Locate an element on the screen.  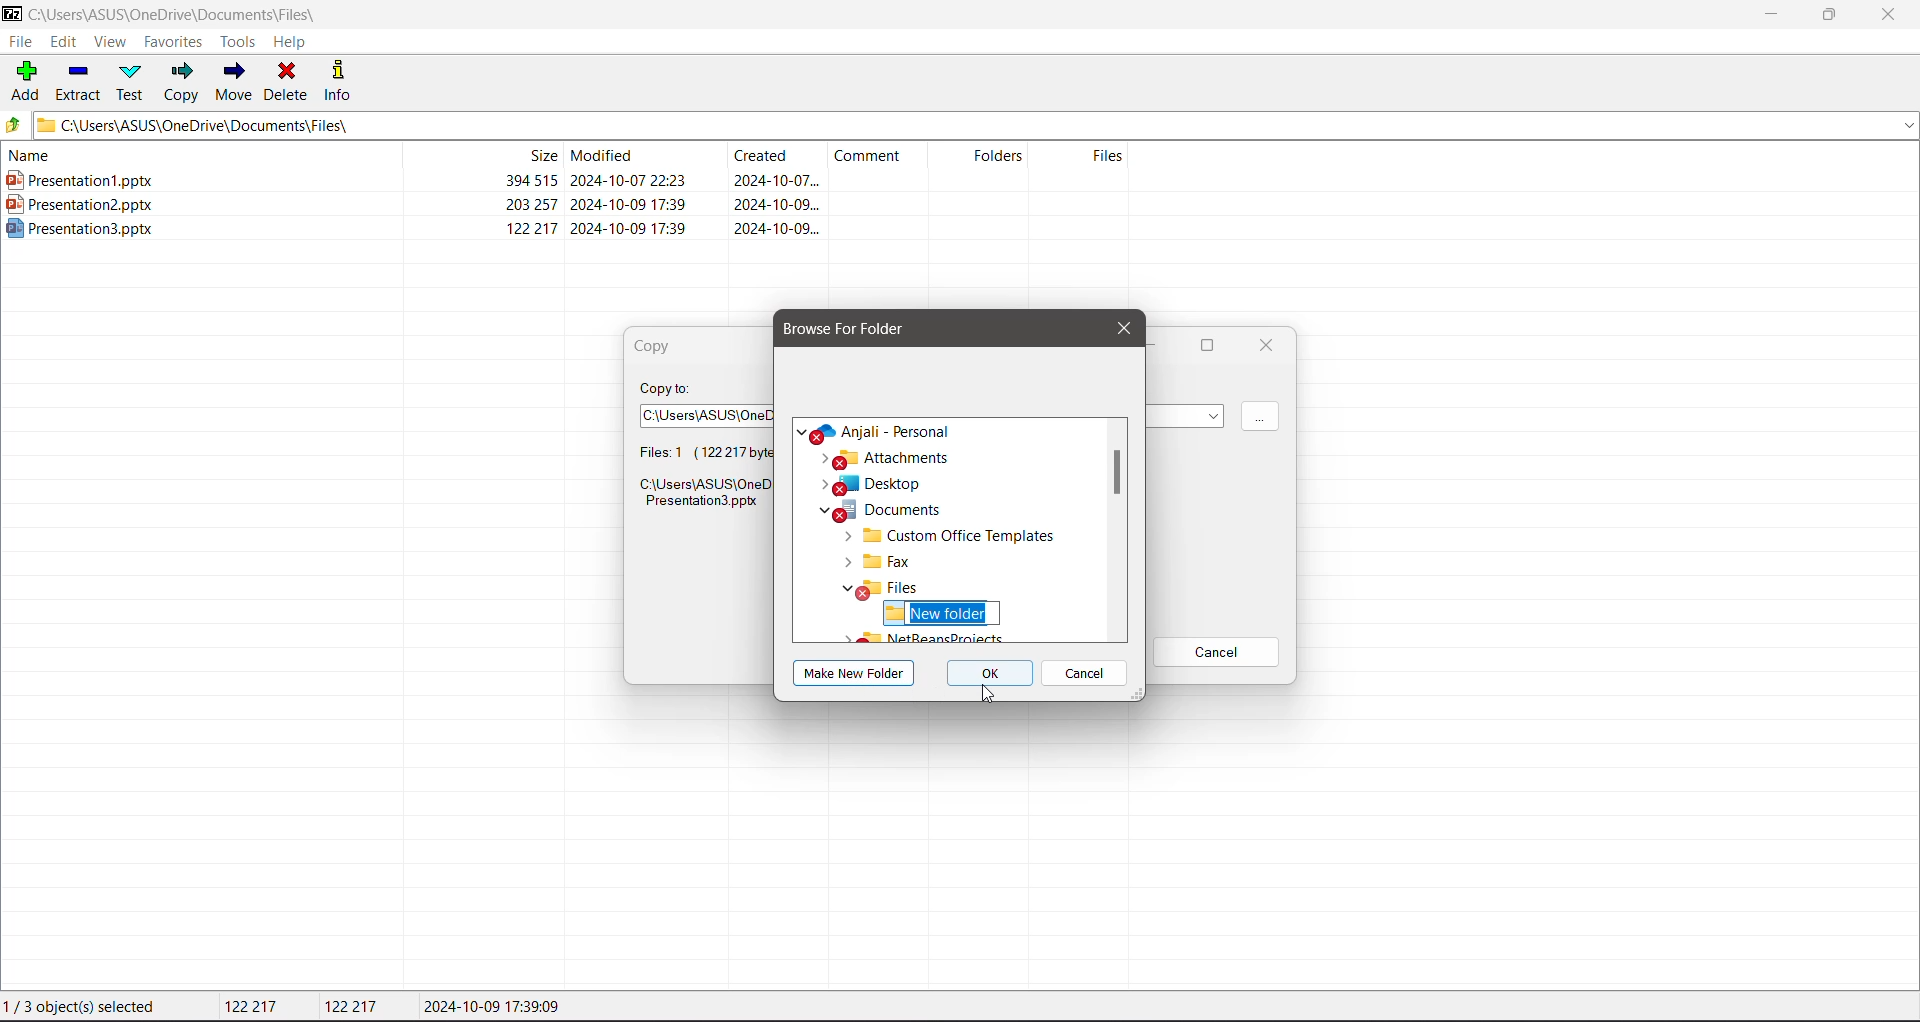
Add is located at coordinates (27, 80).